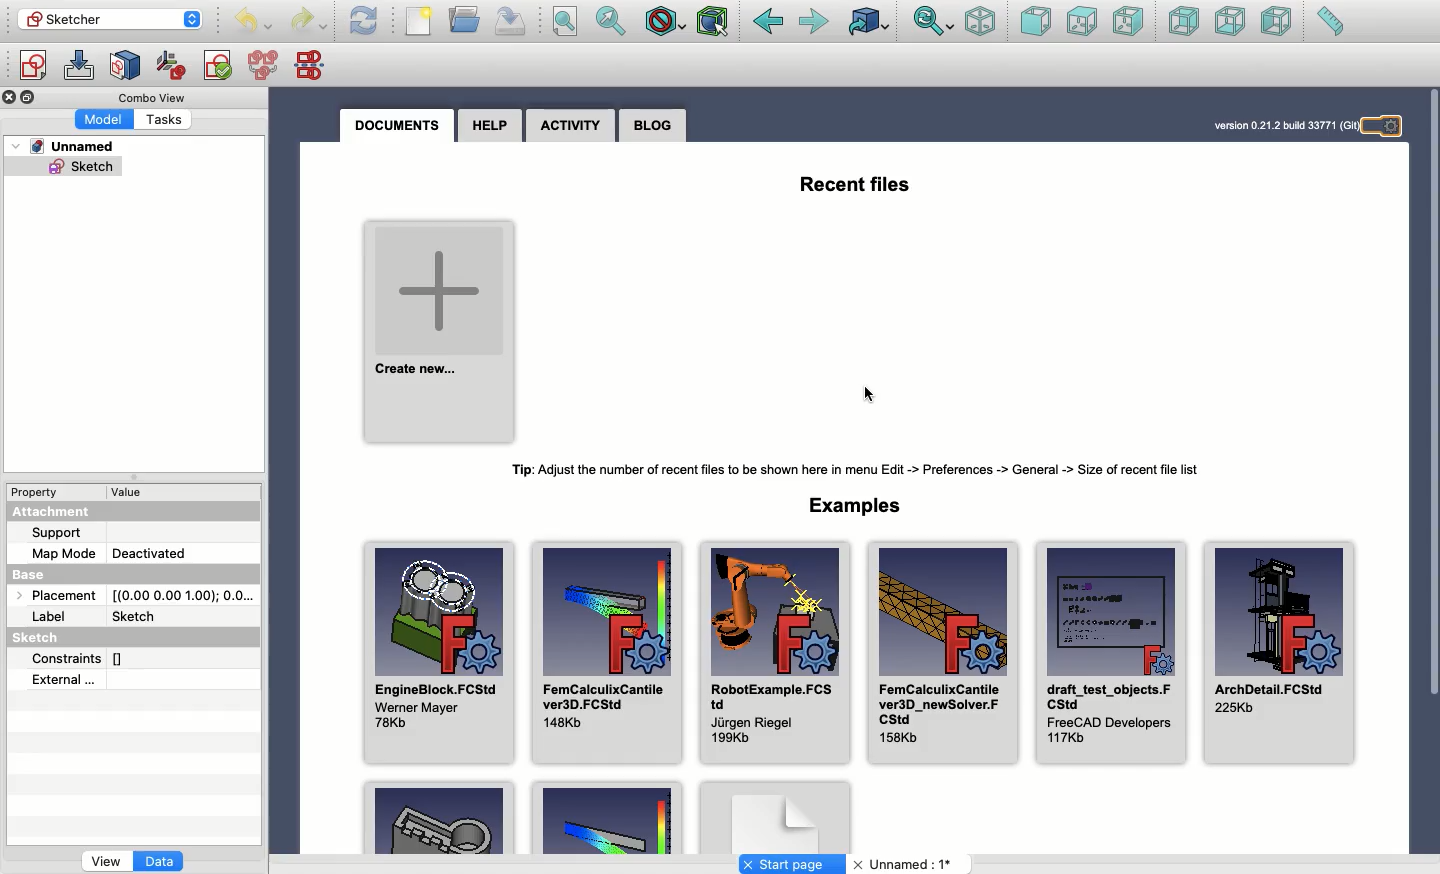 This screenshot has width=1440, height=874. Describe the element at coordinates (440, 331) in the screenshot. I see `Create new` at that location.